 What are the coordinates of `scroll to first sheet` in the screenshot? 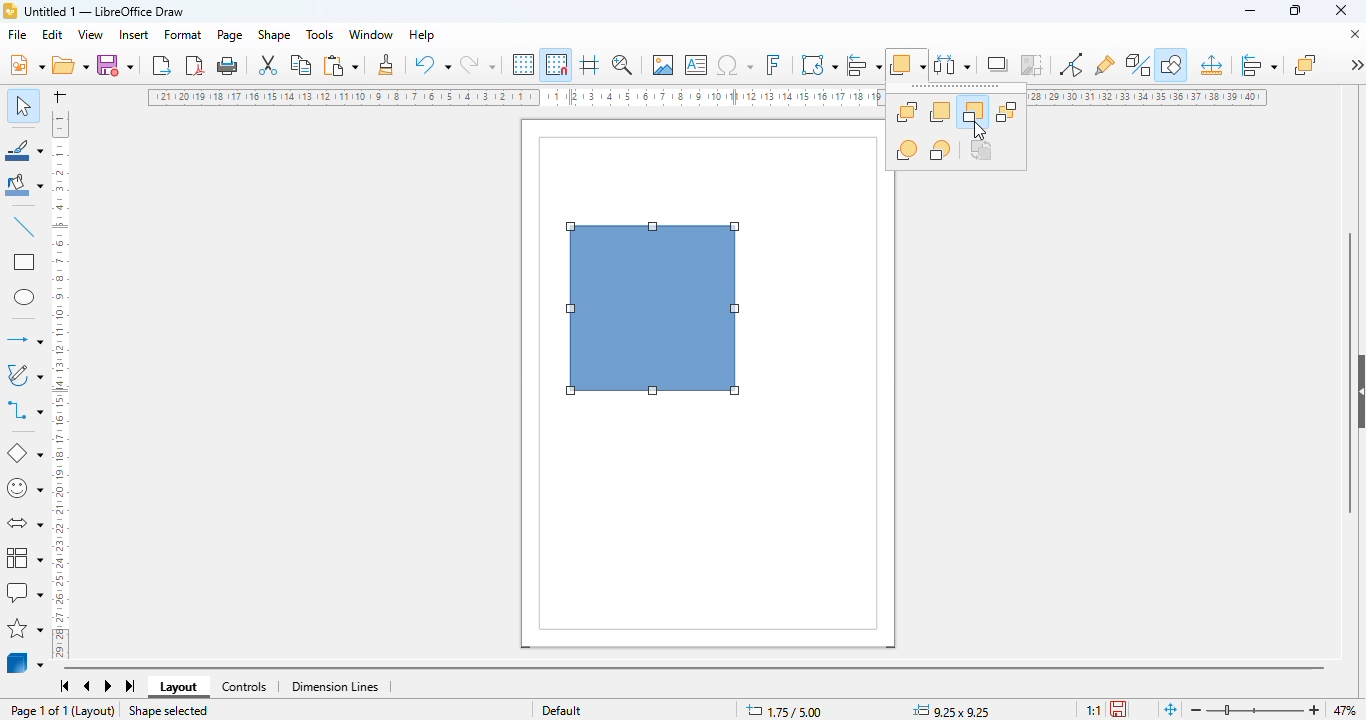 It's located at (65, 686).